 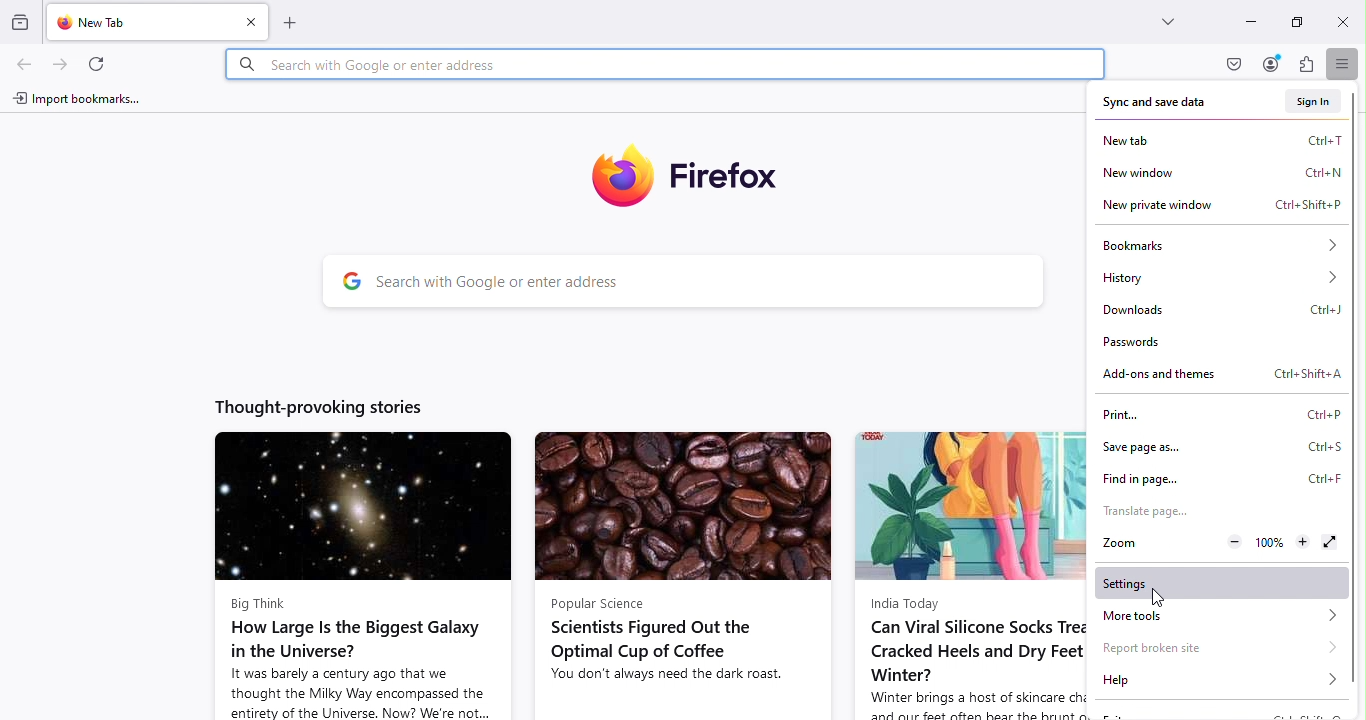 I want to click on Reload the current page, so click(x=93, y=63).